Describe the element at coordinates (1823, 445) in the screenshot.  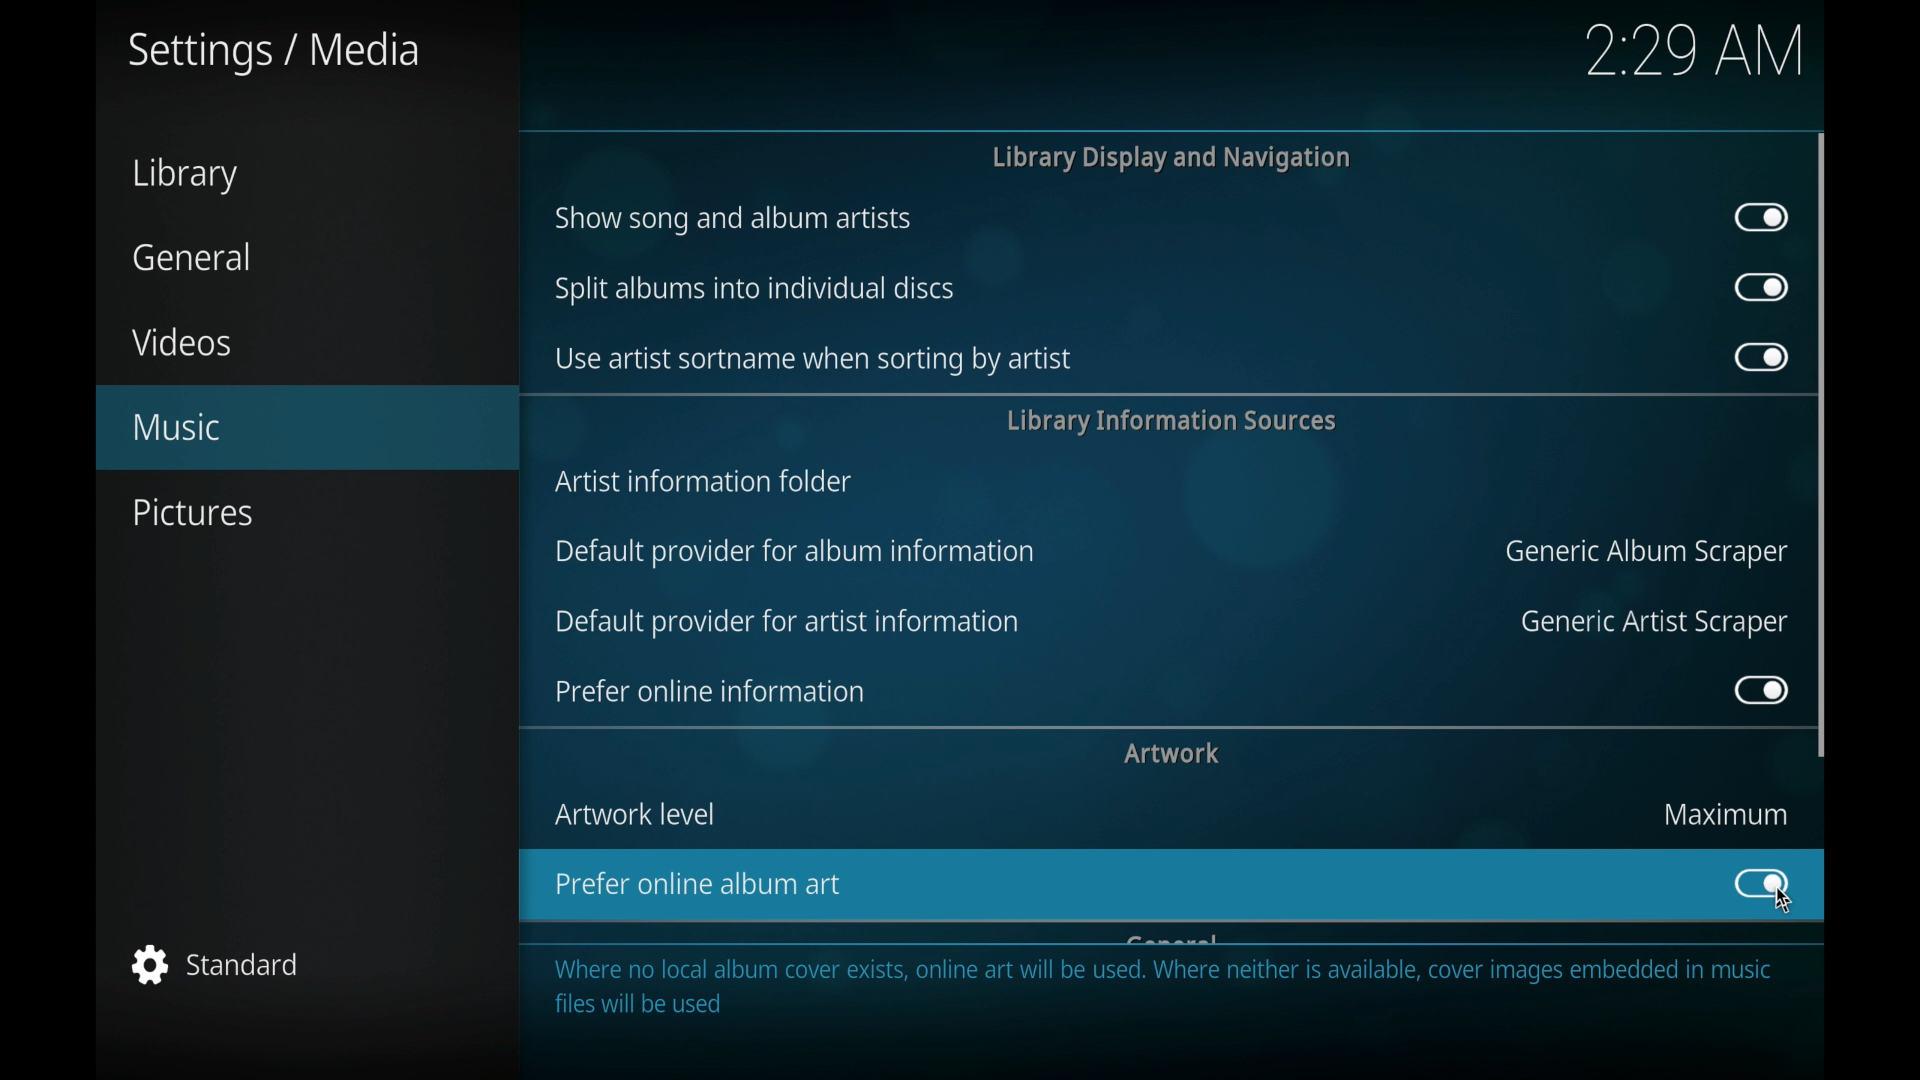
I see `scroll box` at that location.